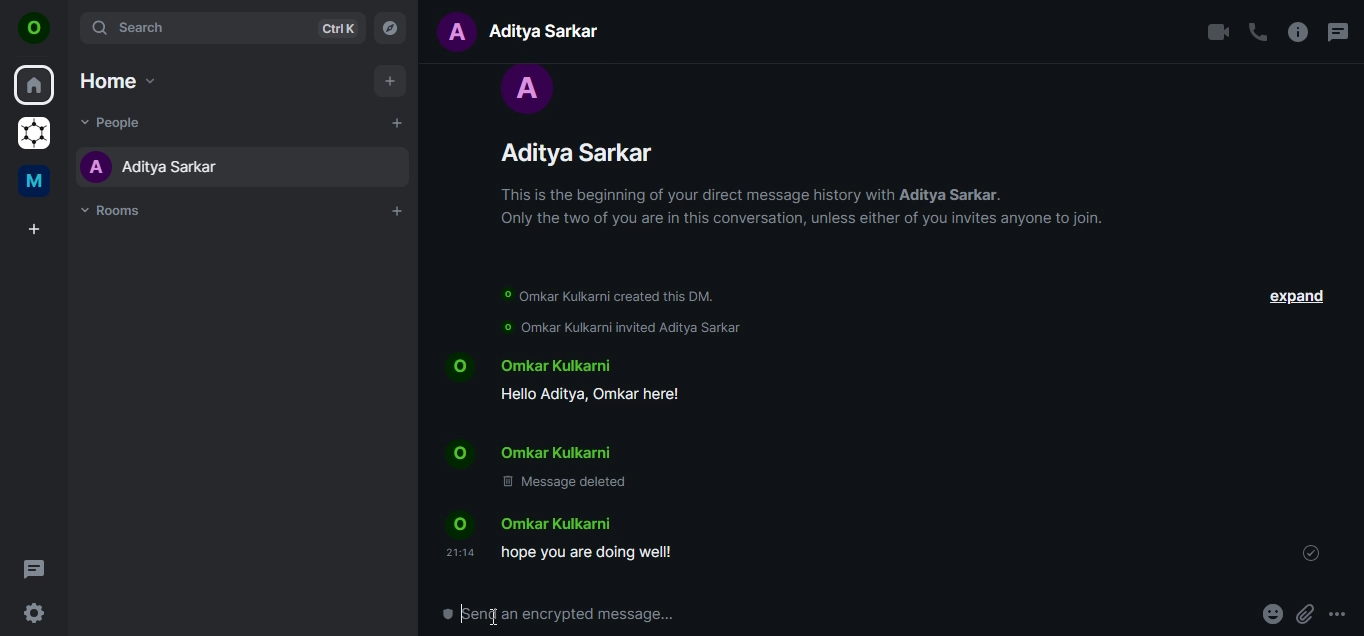 Image resolution: width=1364 pixels, height=636 pixels. I want to click on voice call, so click(1257, 31).